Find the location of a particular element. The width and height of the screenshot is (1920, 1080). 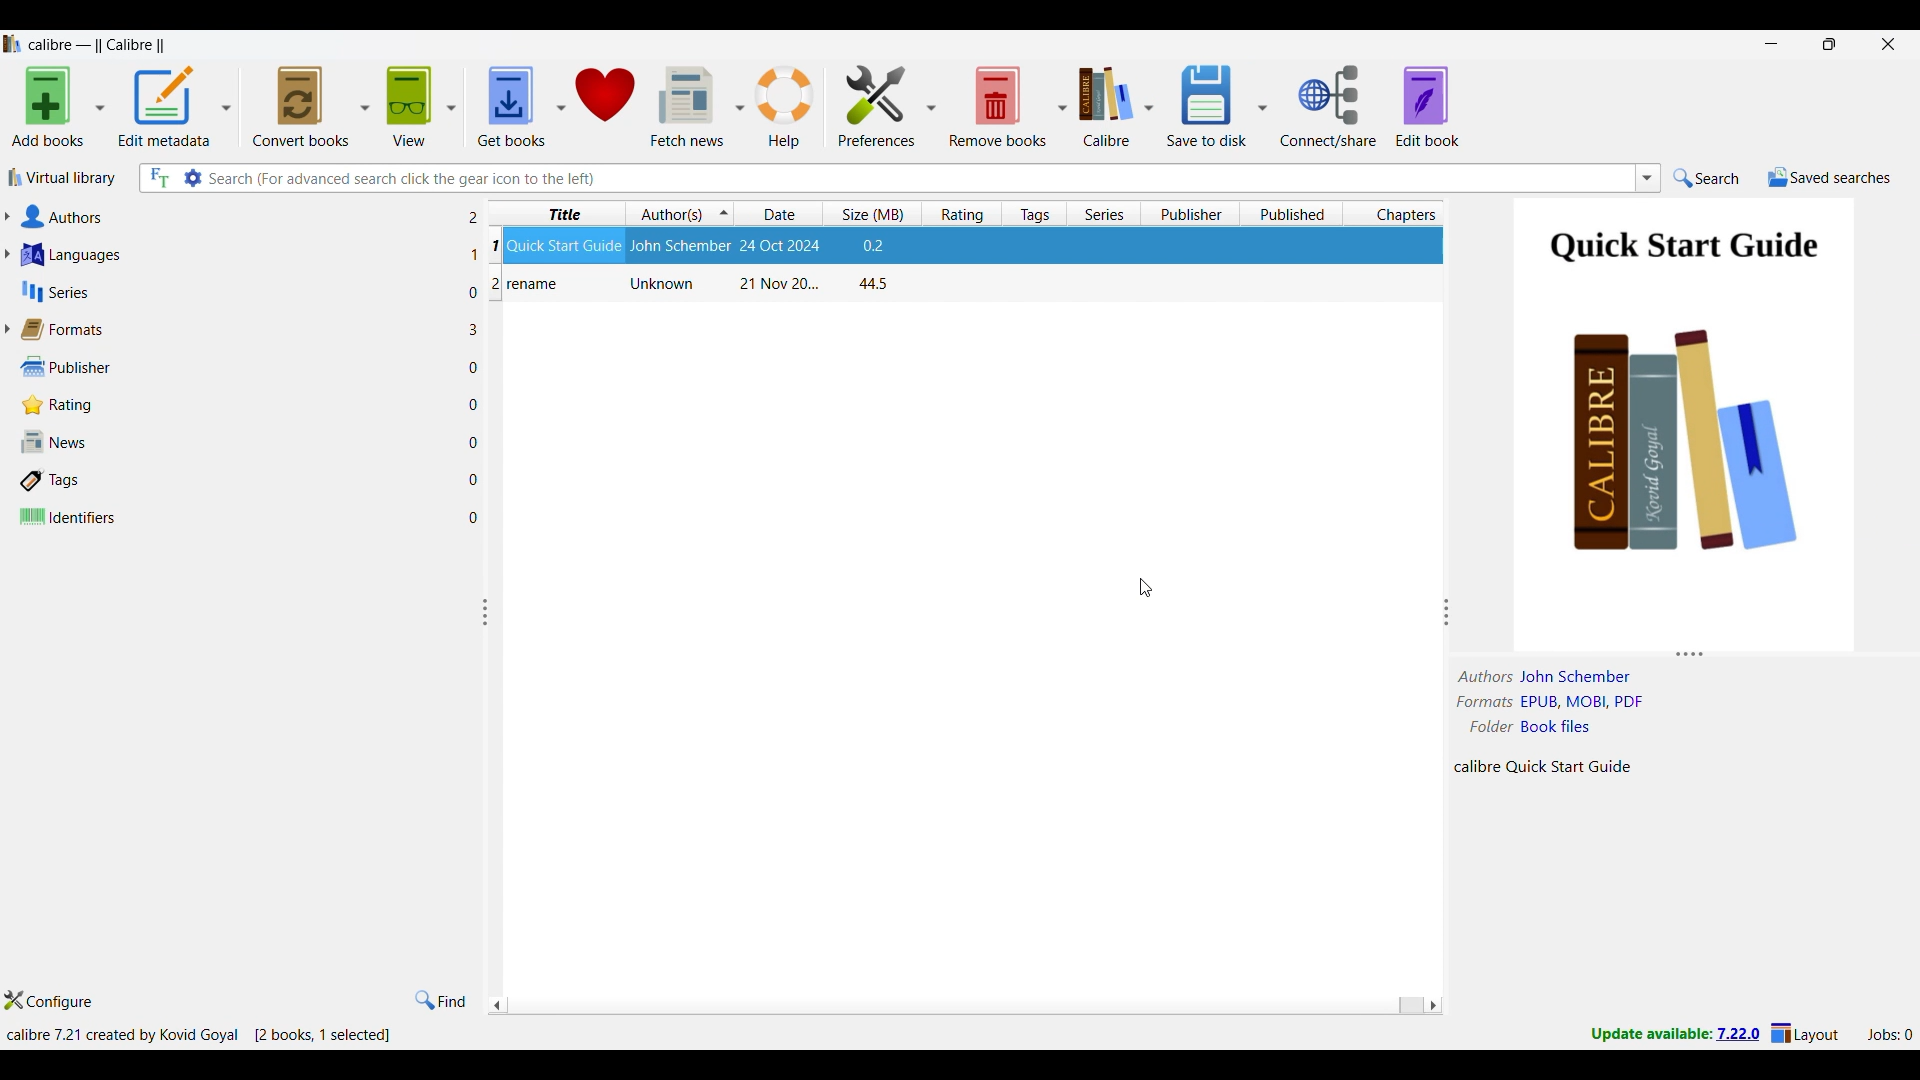

Add book options is located at coordinates (59, 106).